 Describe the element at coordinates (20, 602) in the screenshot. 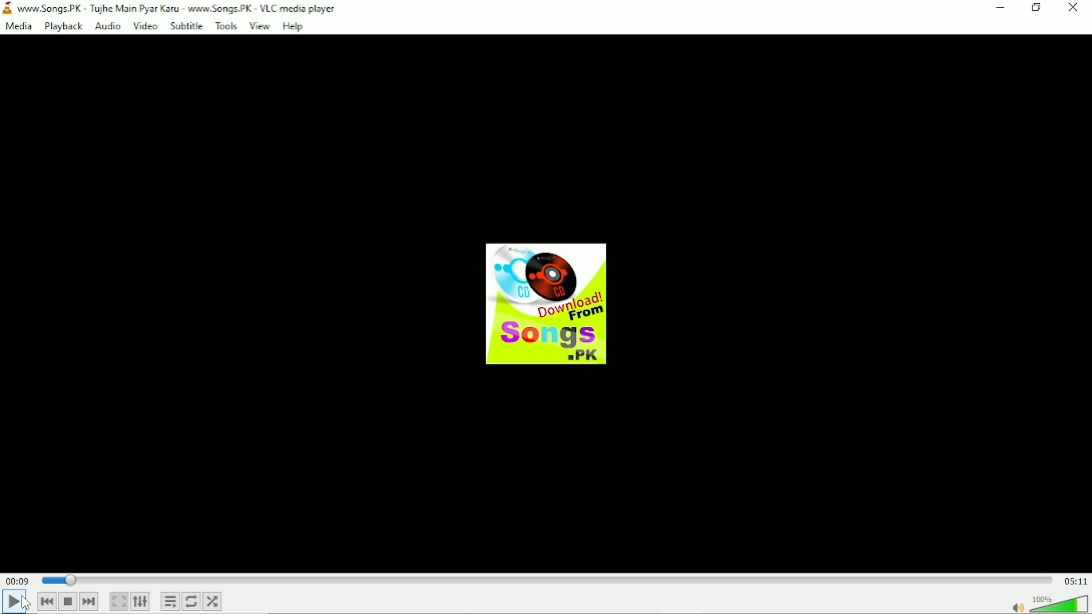

I see `Play` at that location.